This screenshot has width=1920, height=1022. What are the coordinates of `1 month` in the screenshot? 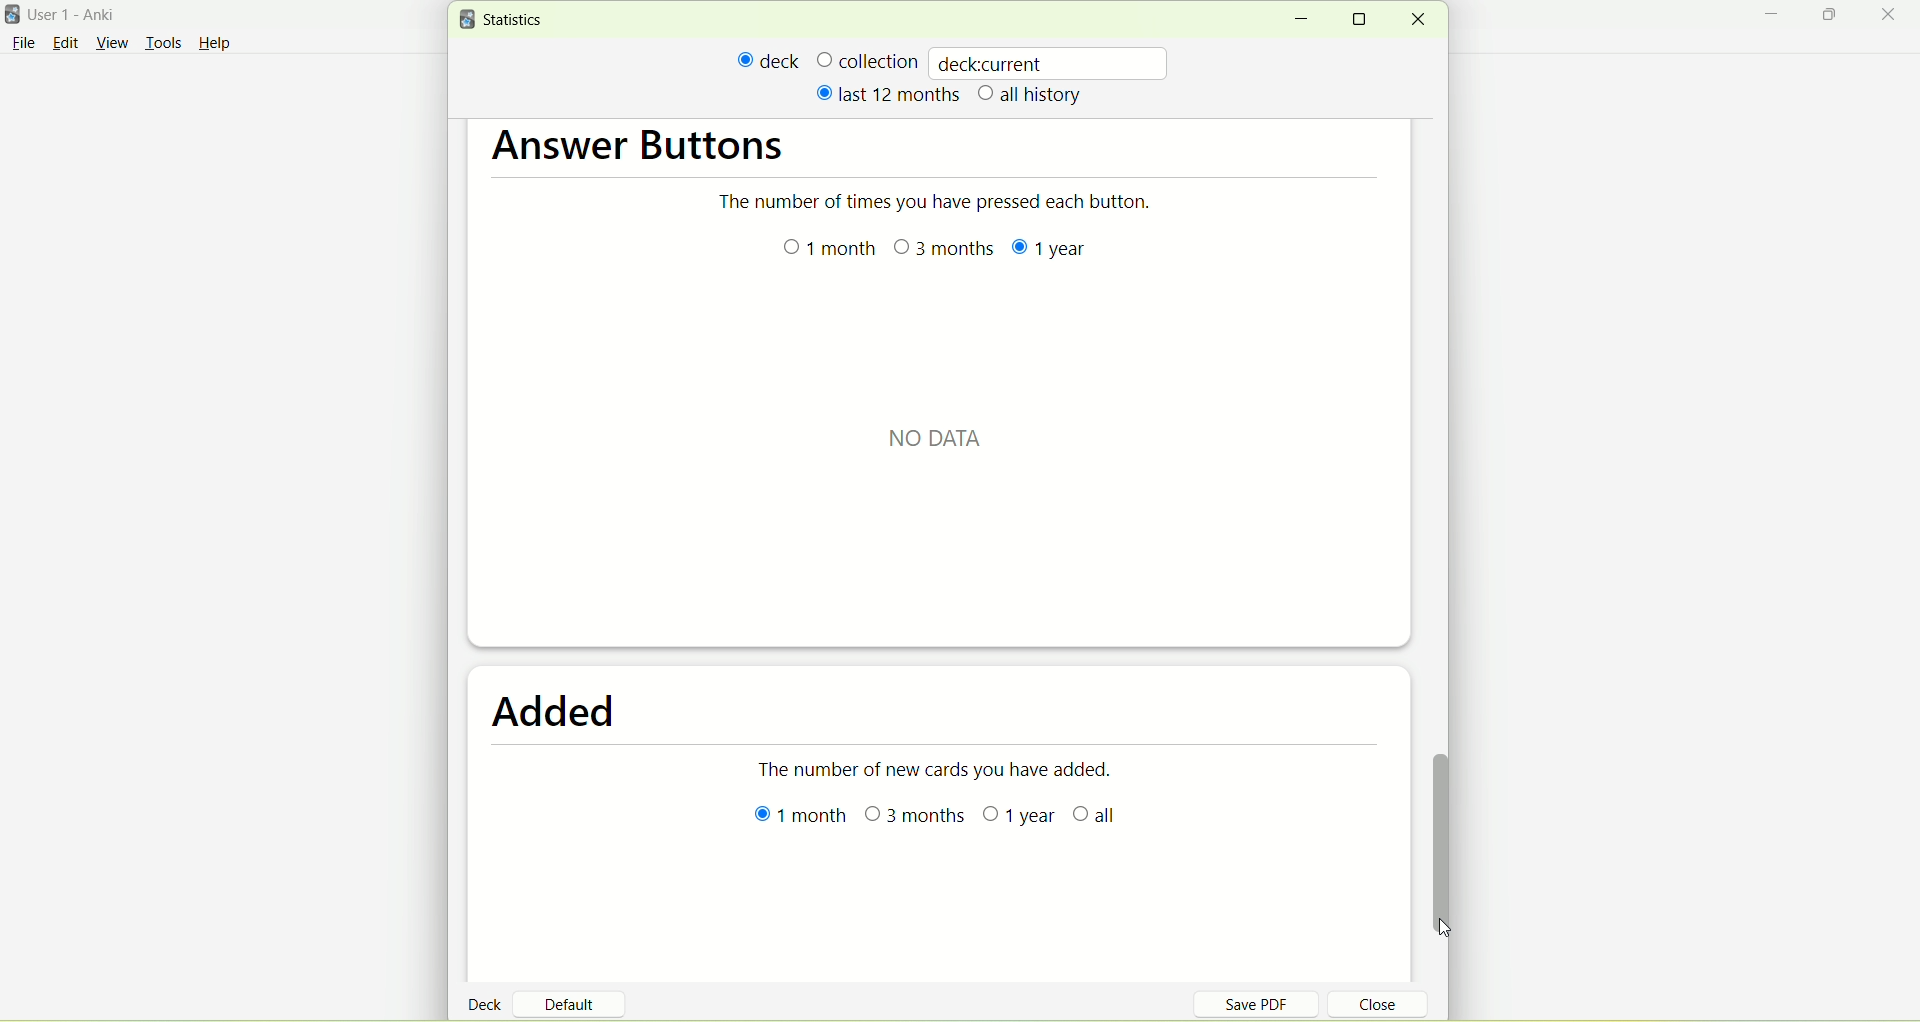 It's located at (832, 253).